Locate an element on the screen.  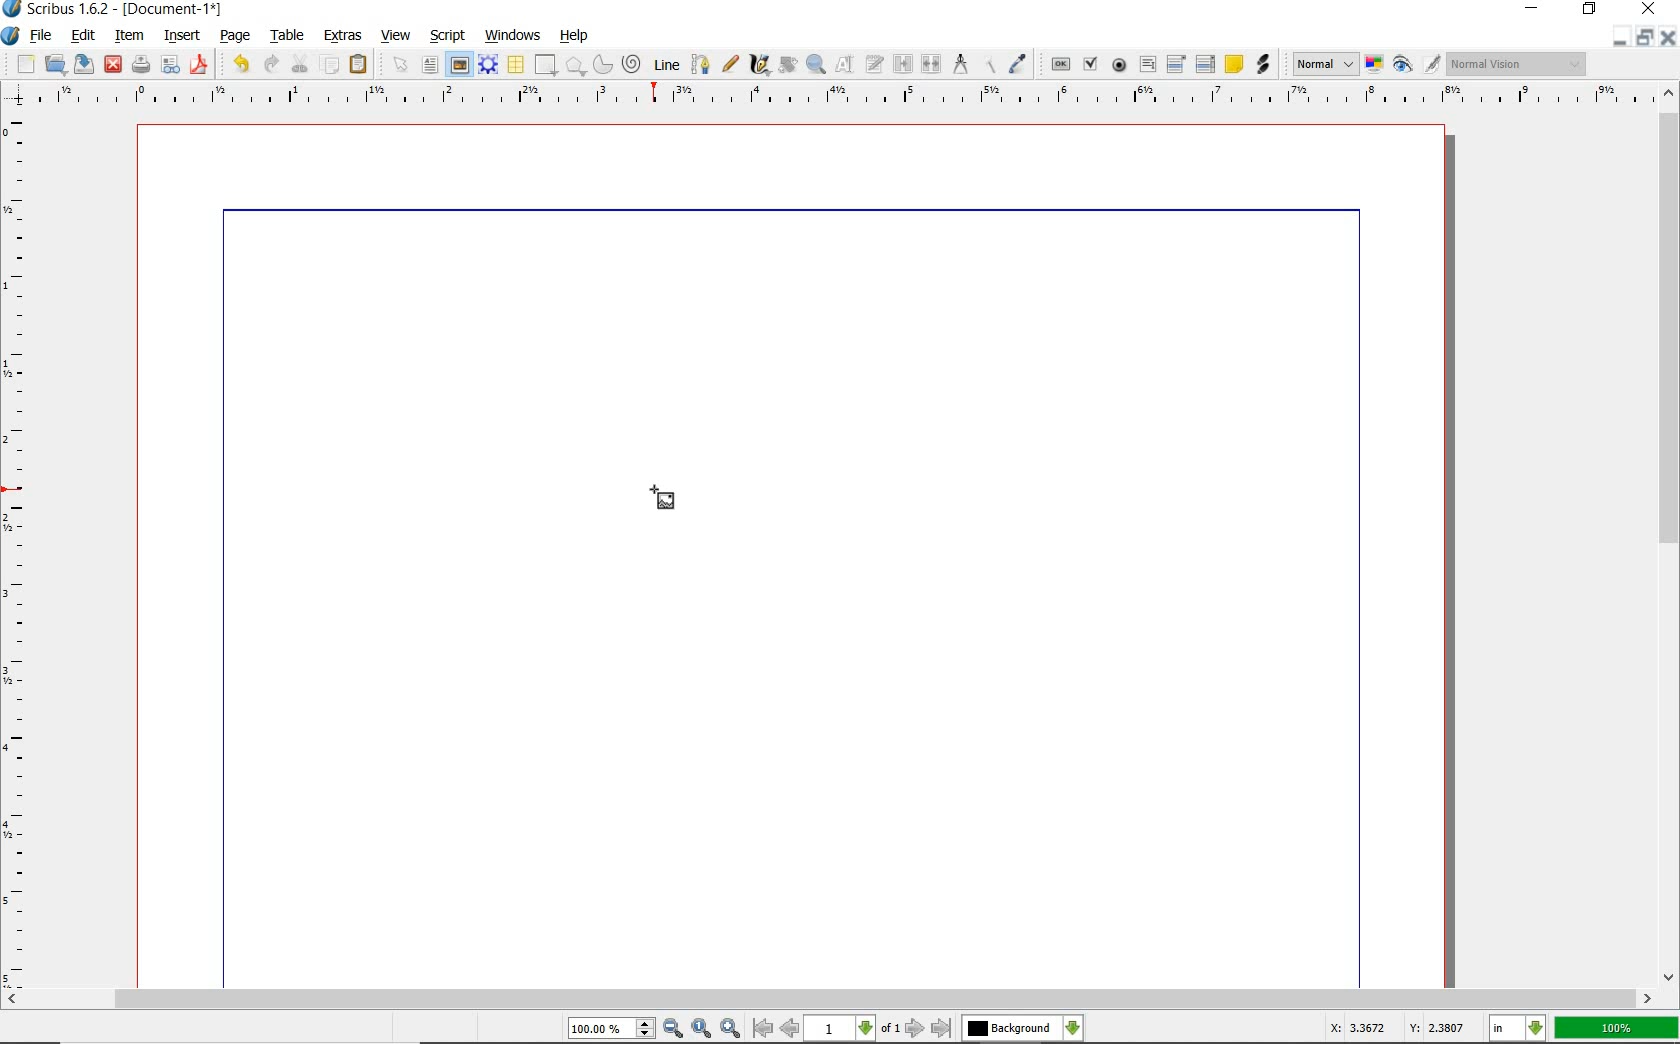
Cursor Coordinates is located at coordinates (1394, 1031).